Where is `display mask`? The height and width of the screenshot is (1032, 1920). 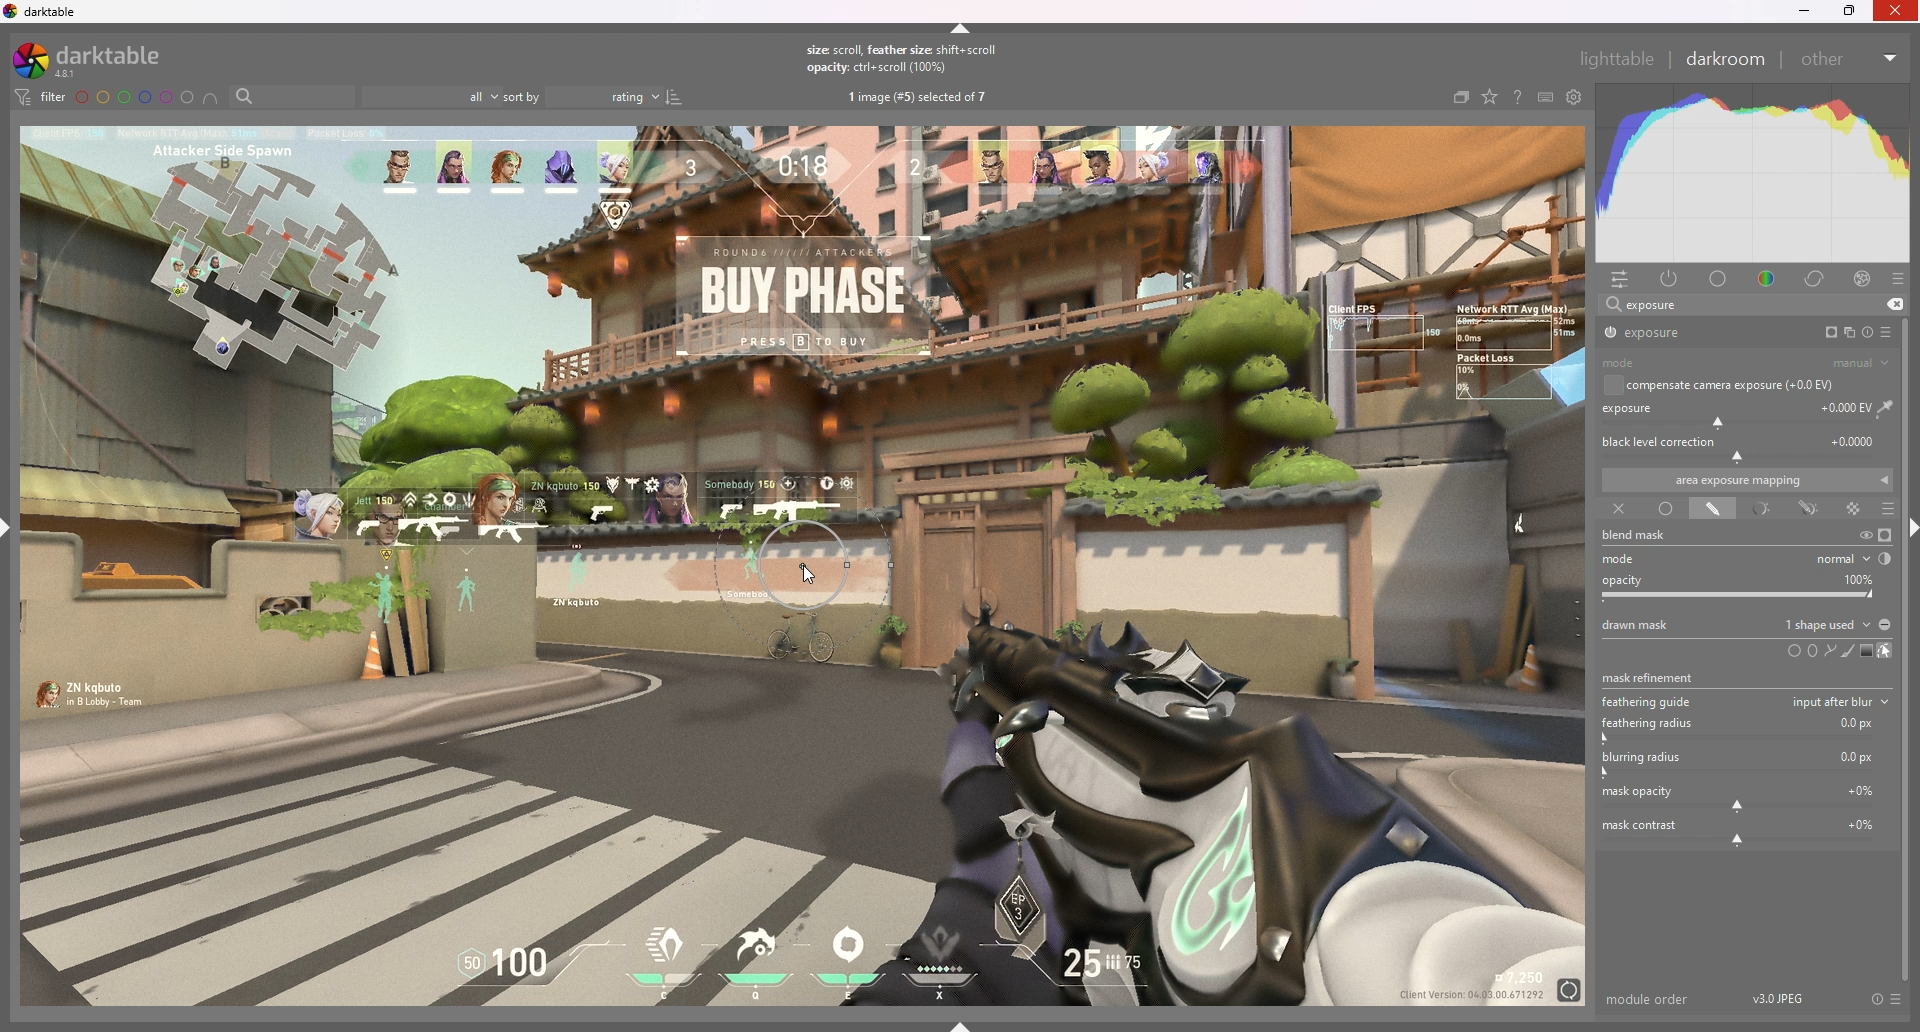 display mask is located at coordinates (1885, 536).